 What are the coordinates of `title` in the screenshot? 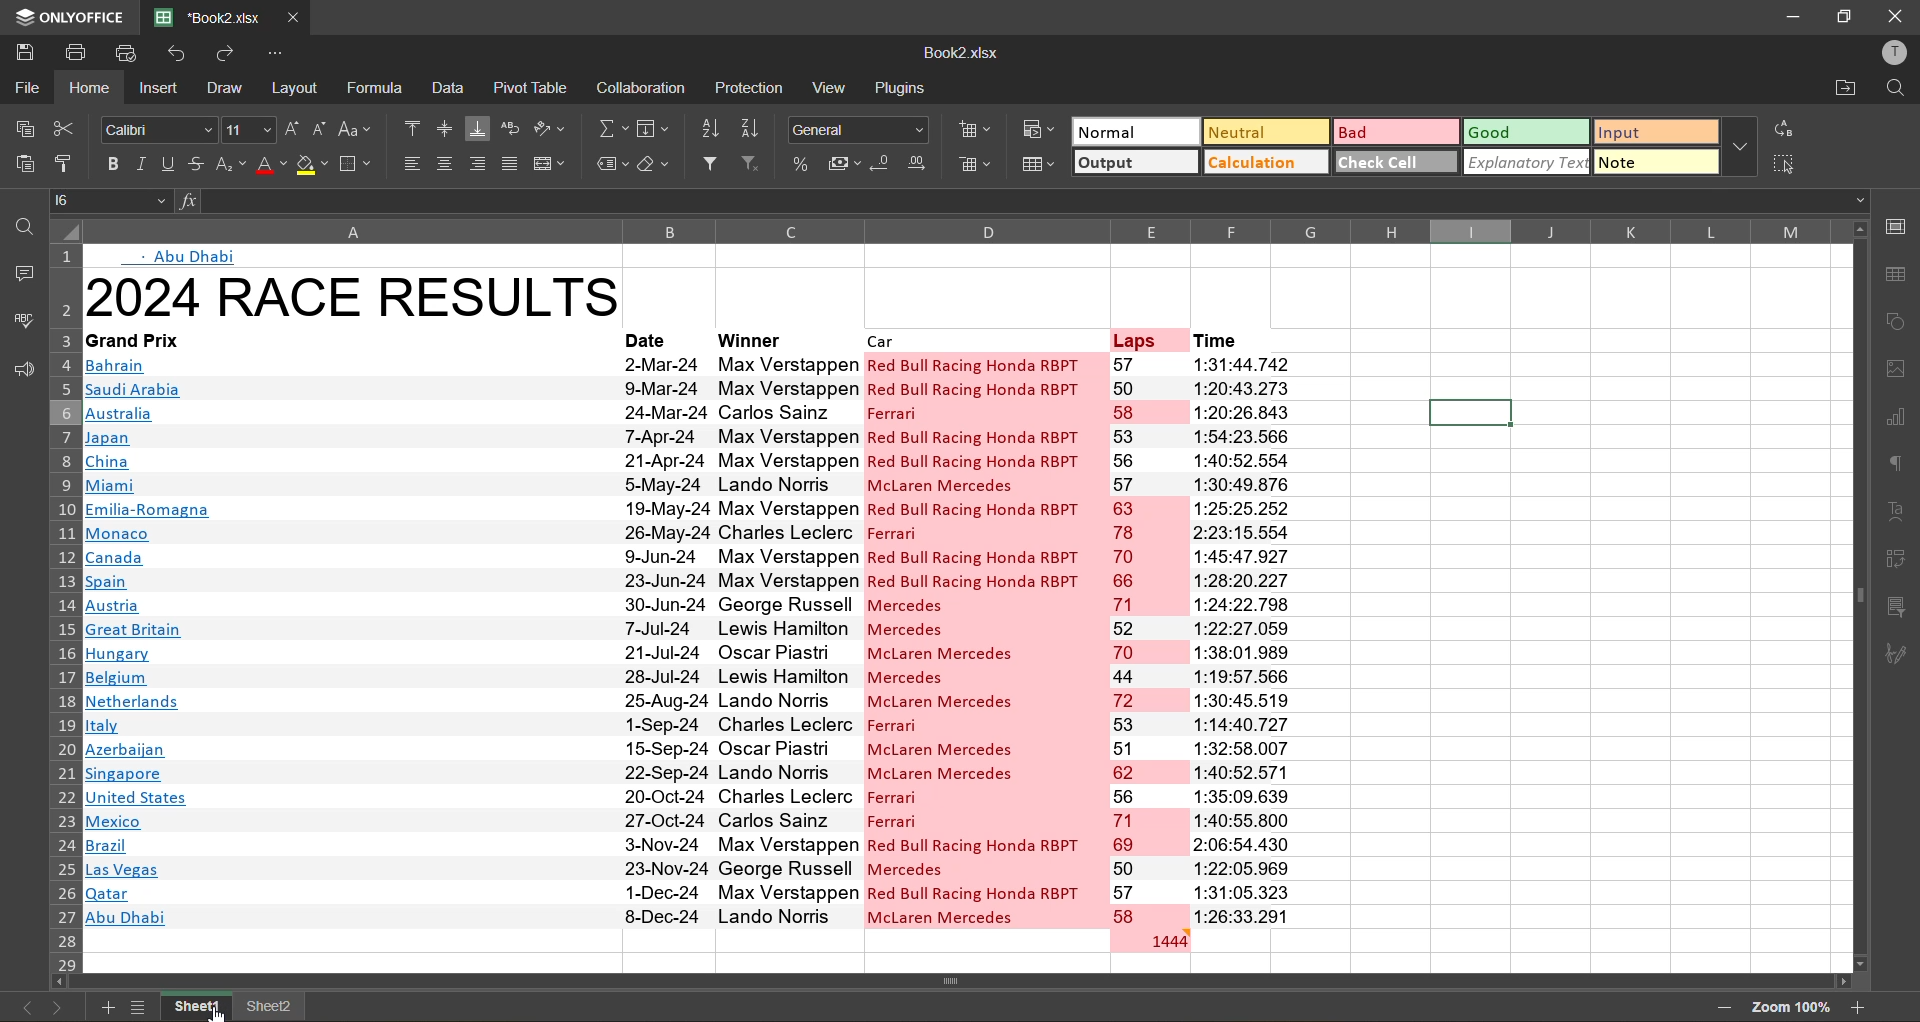 It's located at (351, 292).